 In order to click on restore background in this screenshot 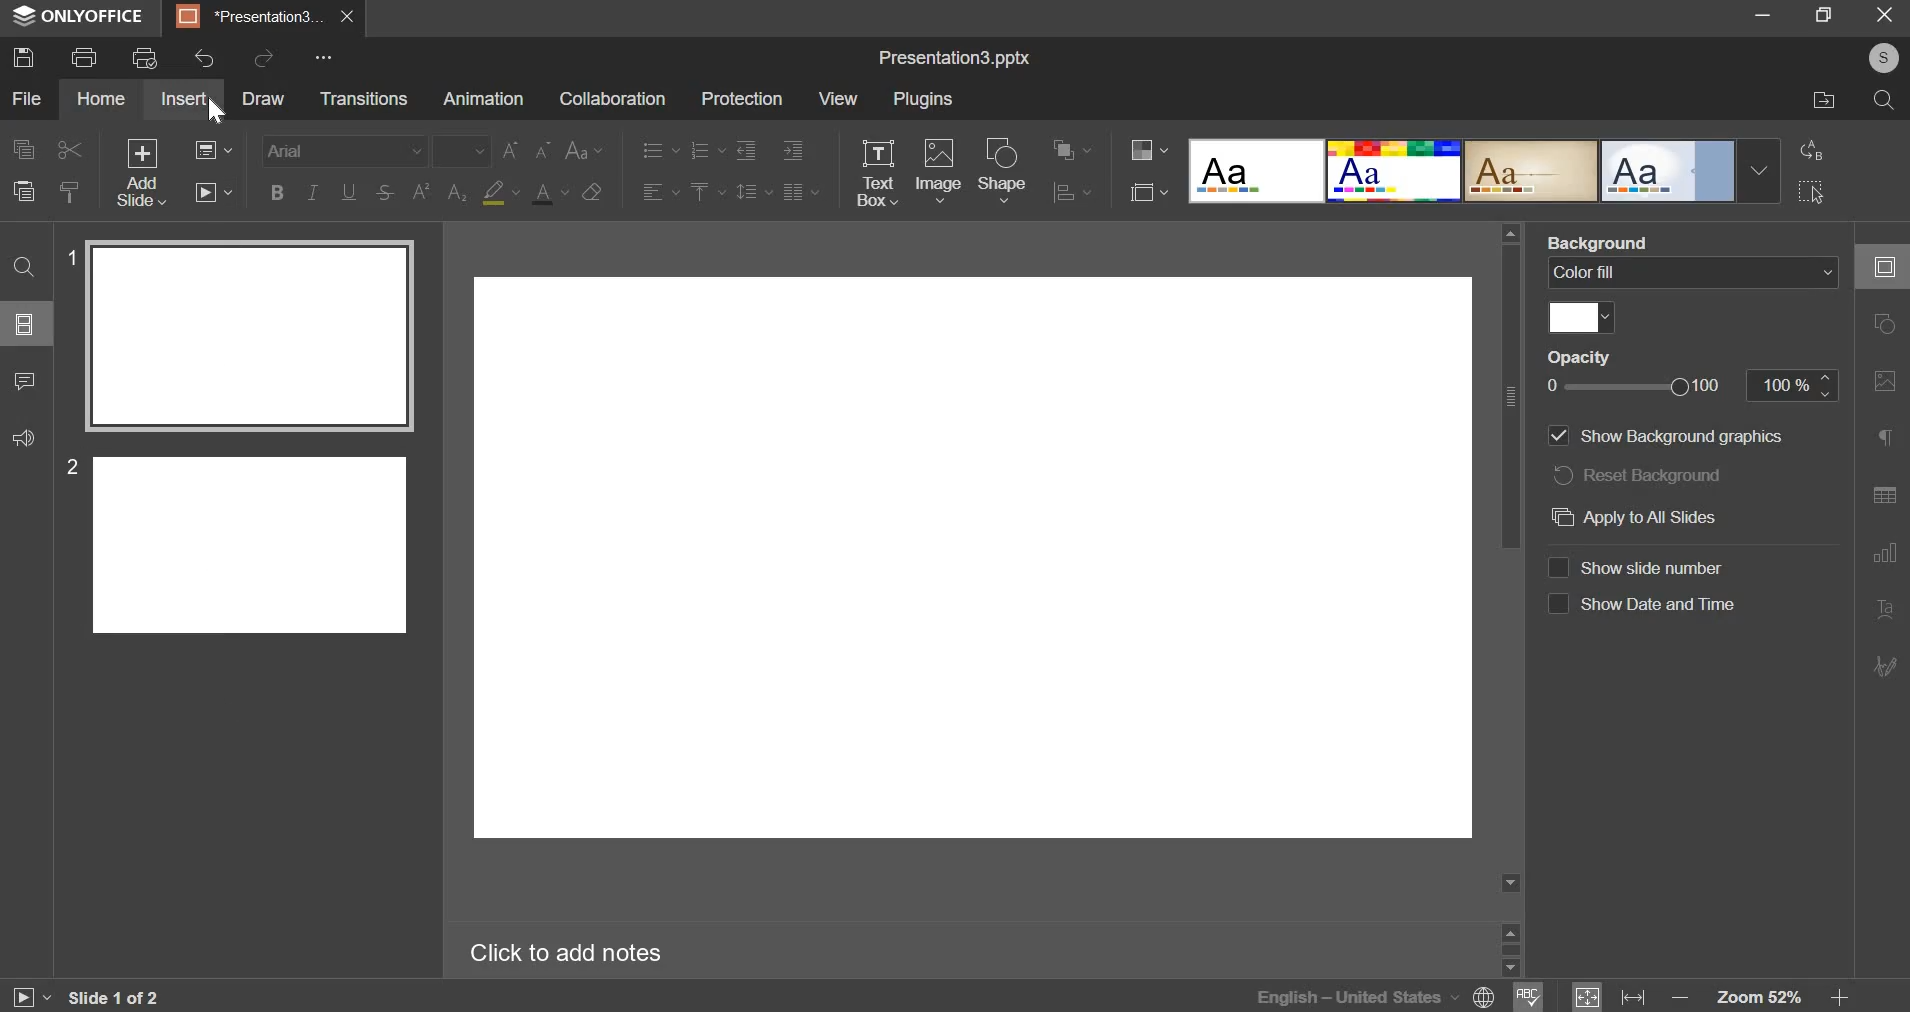, I will do `click(1638, 473)`.